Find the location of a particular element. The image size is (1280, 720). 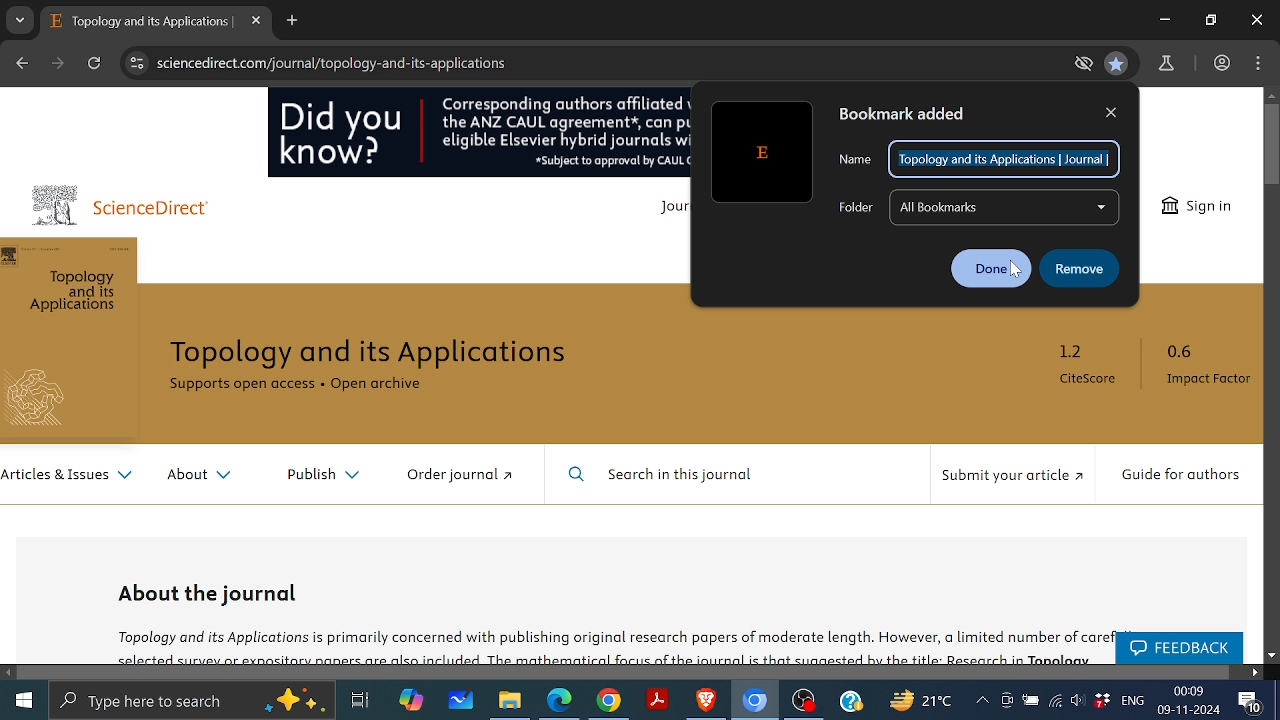

Move to previous page is located at coordinates (21, 61).